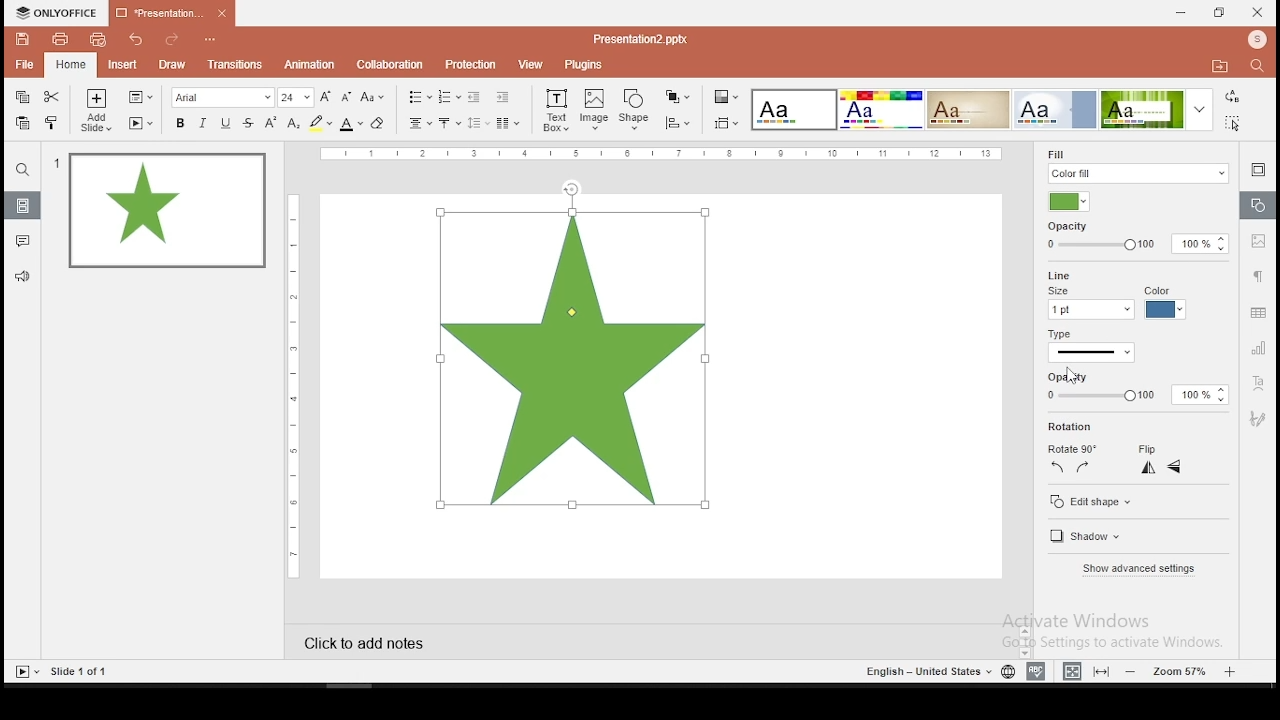 This screenshot has width=1280, height=720. What do you see at coordinates (468, 65) in the screenshot?
I see `protection` at bounding box center [468, 65].